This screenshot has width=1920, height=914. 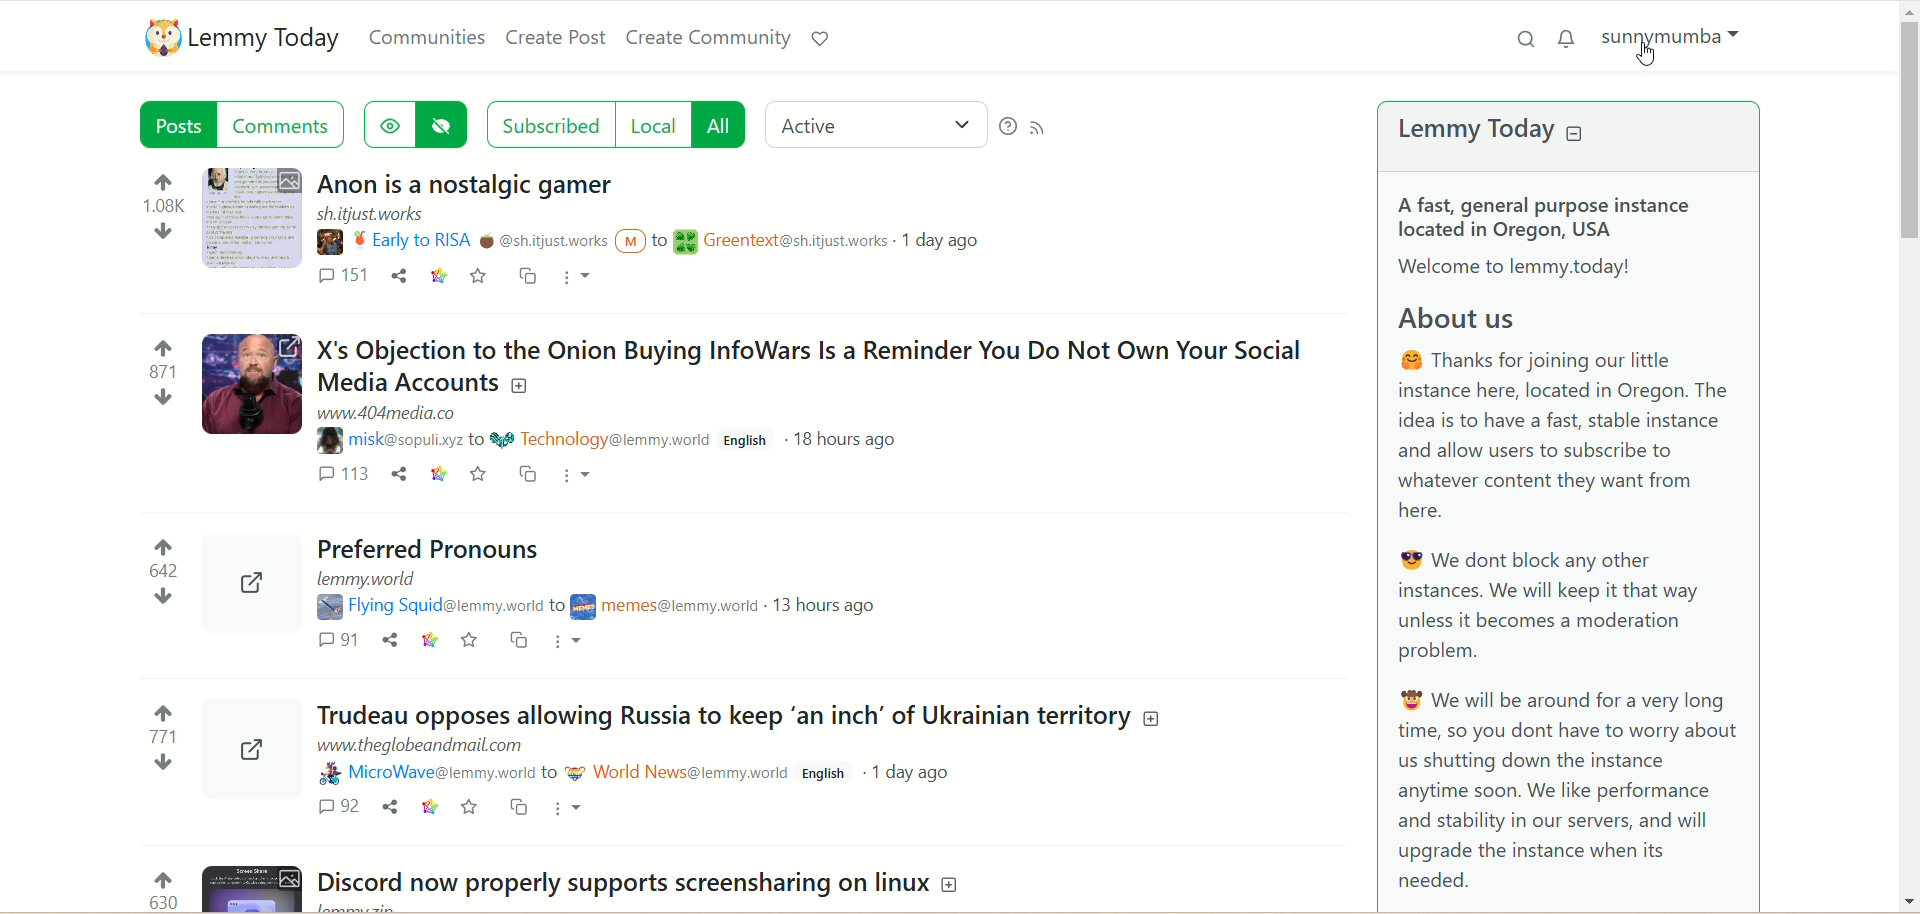 I want to click on Votes, so click(x=160, y=746).